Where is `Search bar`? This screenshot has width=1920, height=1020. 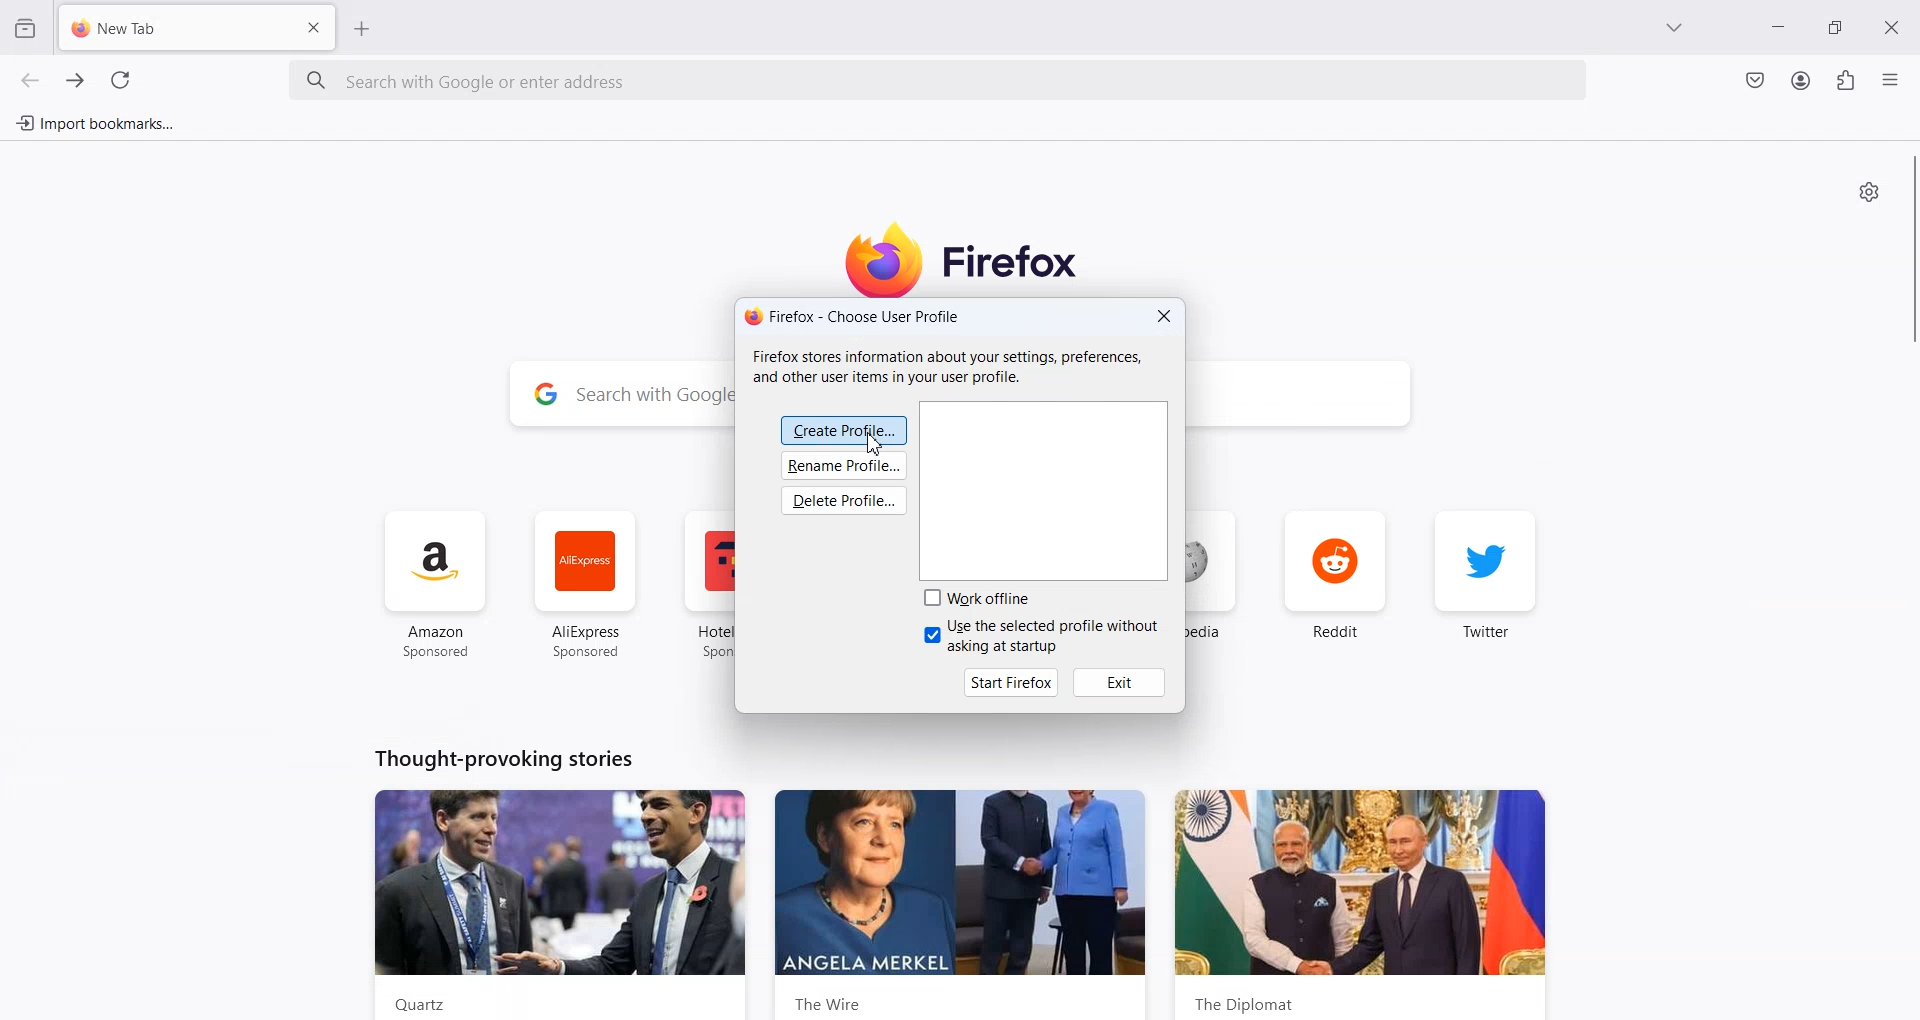 Search bar is located at coordinates (940, 82).